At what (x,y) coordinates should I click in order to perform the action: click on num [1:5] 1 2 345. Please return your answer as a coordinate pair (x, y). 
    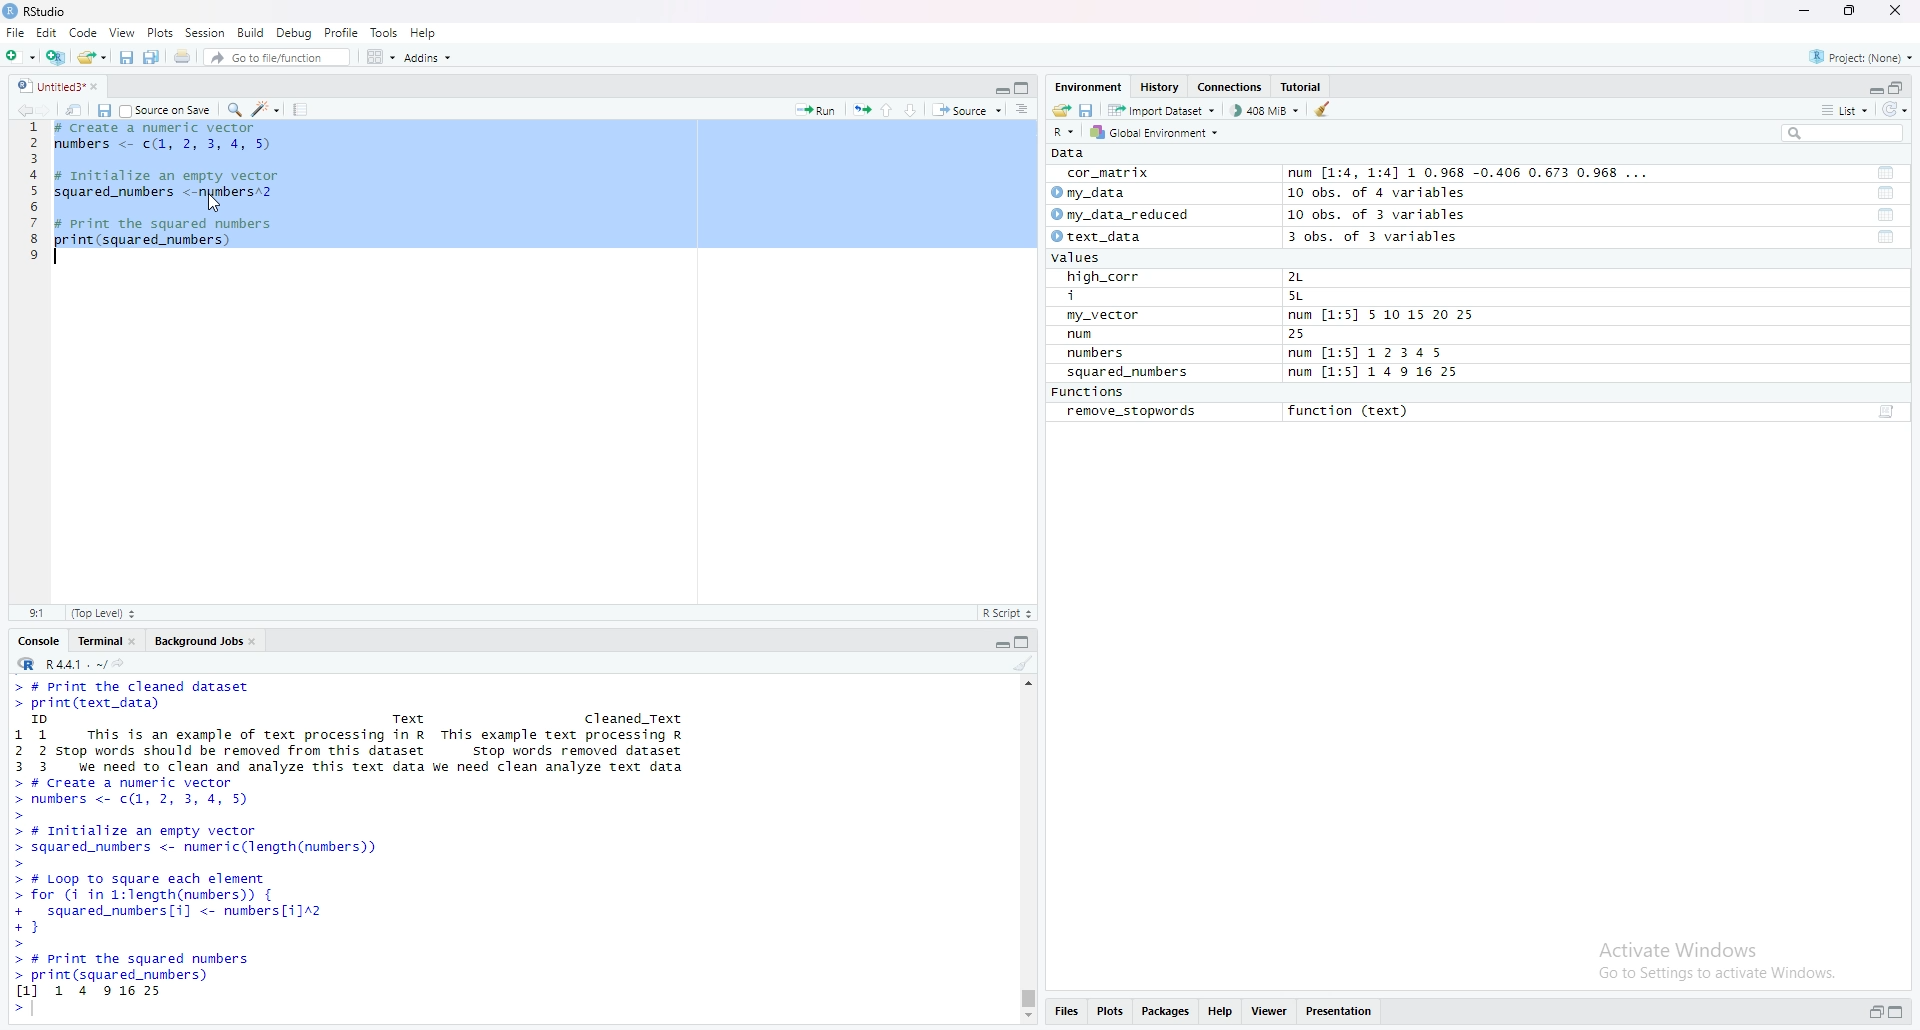
    Looking at the image, I should click on (1371, 354).